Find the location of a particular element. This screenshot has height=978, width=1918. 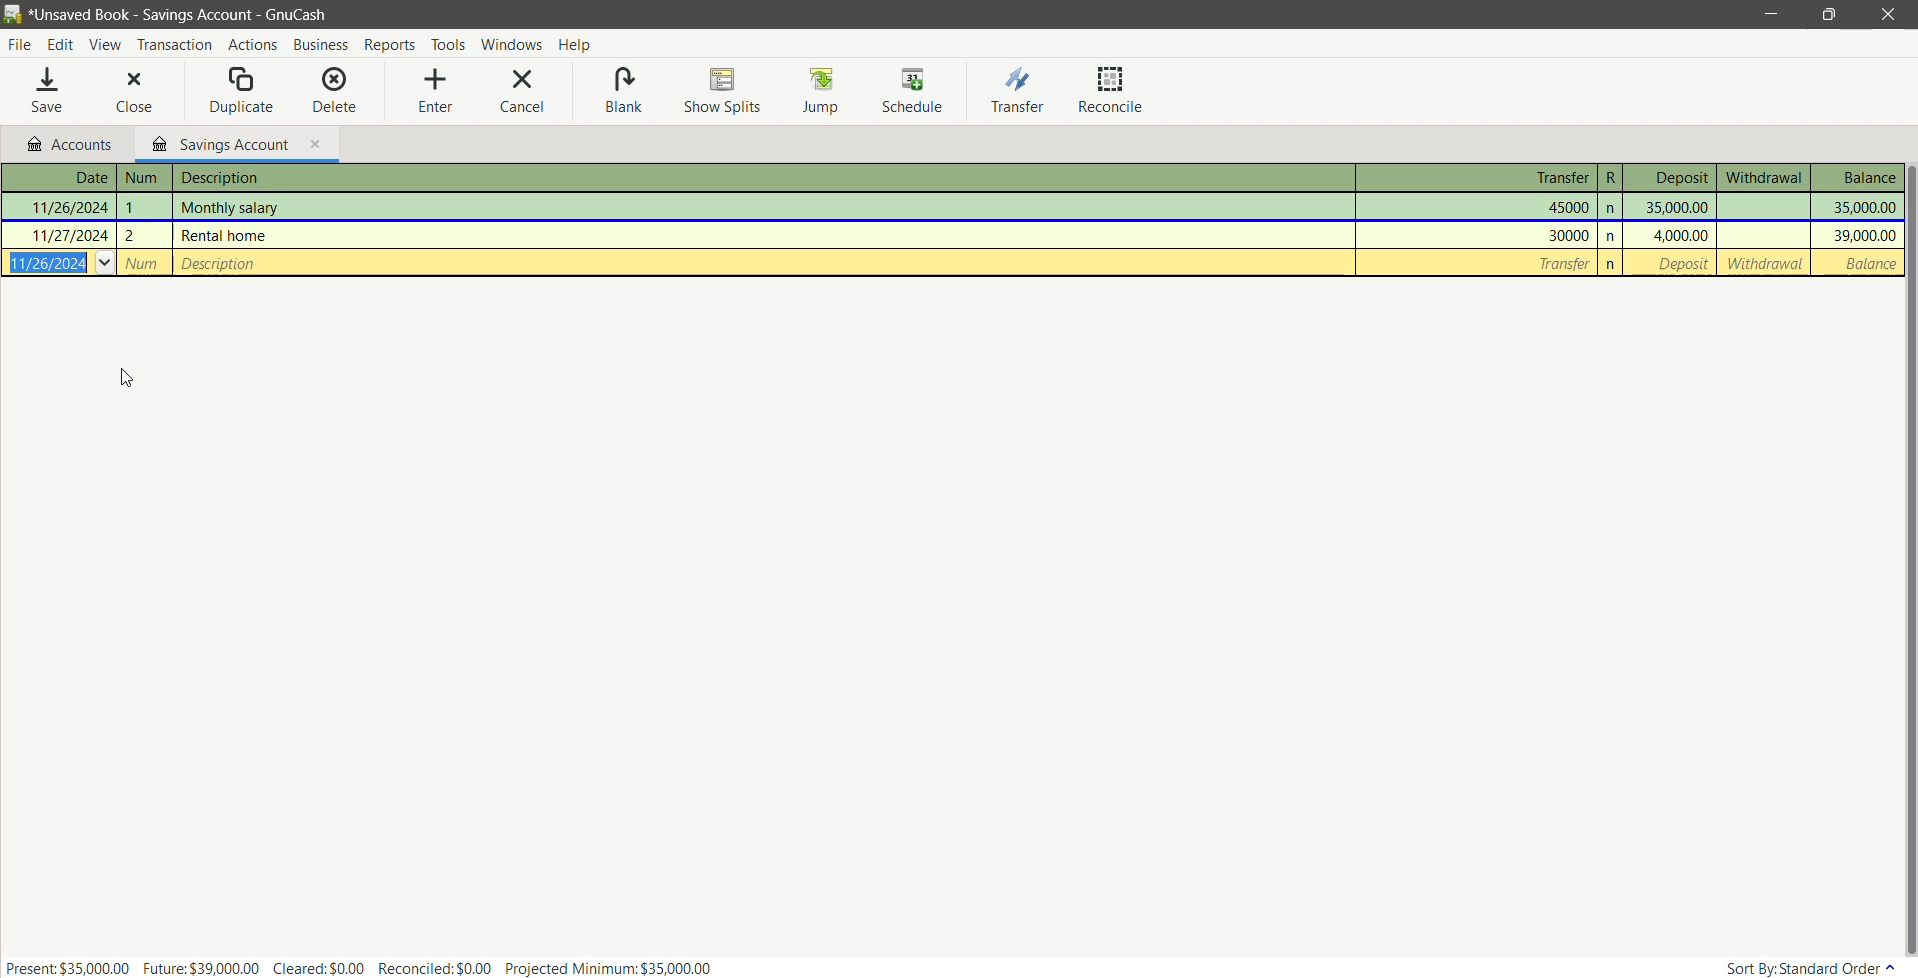

Help is located at coordinates (583, 44).